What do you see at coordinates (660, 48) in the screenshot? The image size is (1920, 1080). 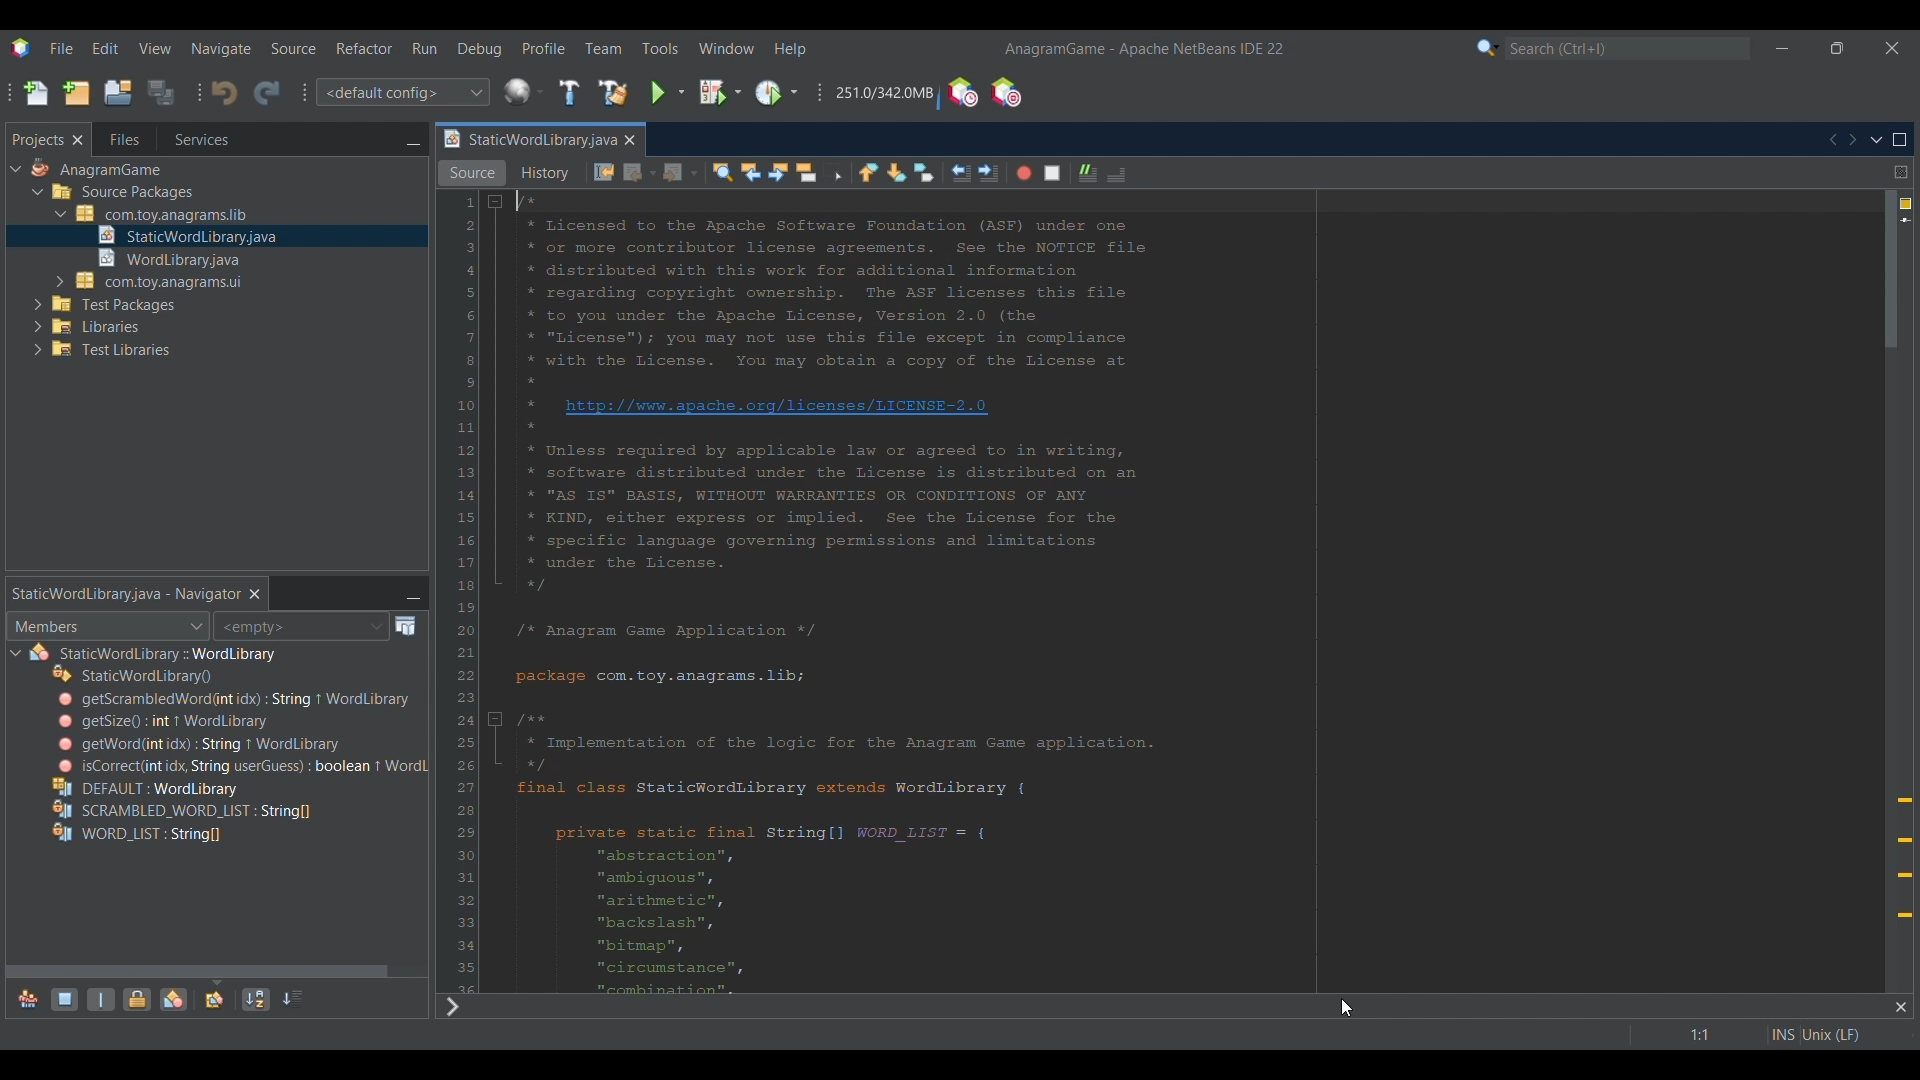 I see `Tools menu` at bounding box center [660, 48].